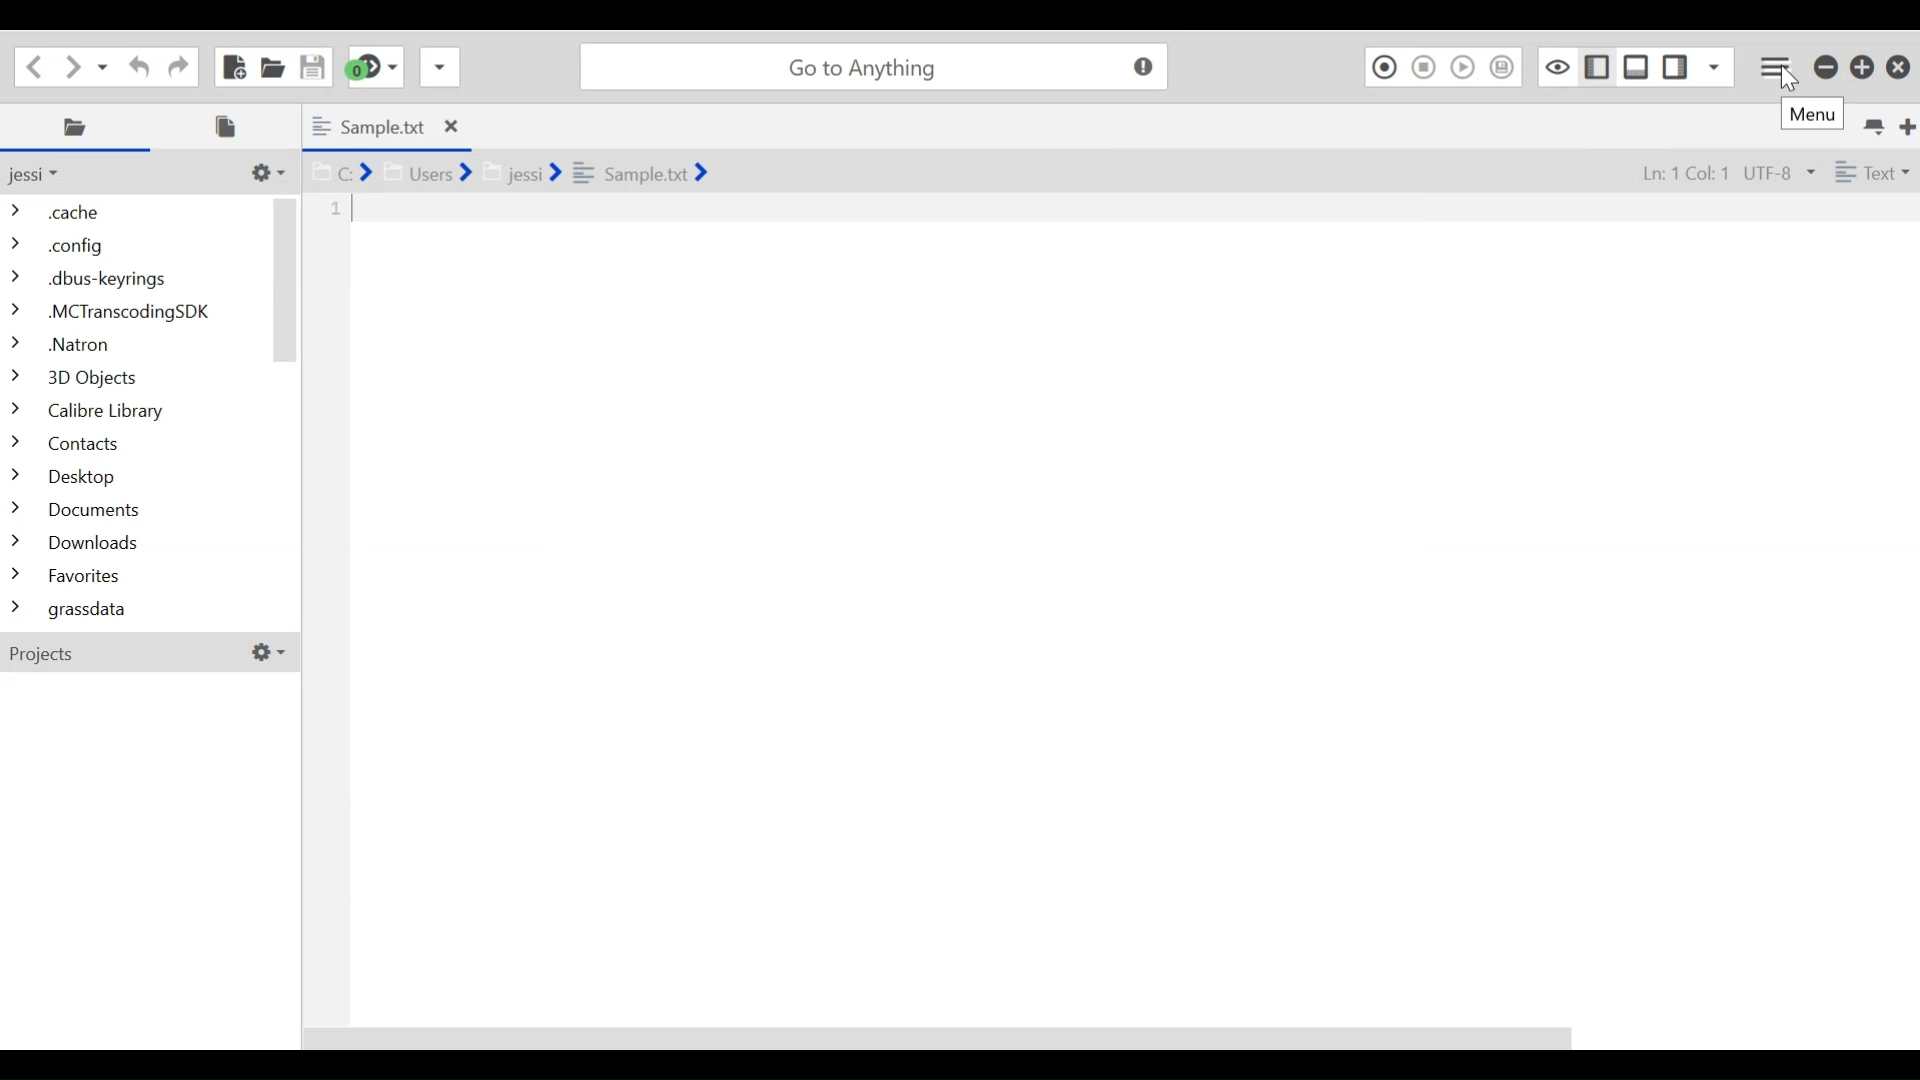 The image size is (1920, 1080). Describe the element at coordinates (232, 126) in the screenshot. I see `Open Files` at that location.